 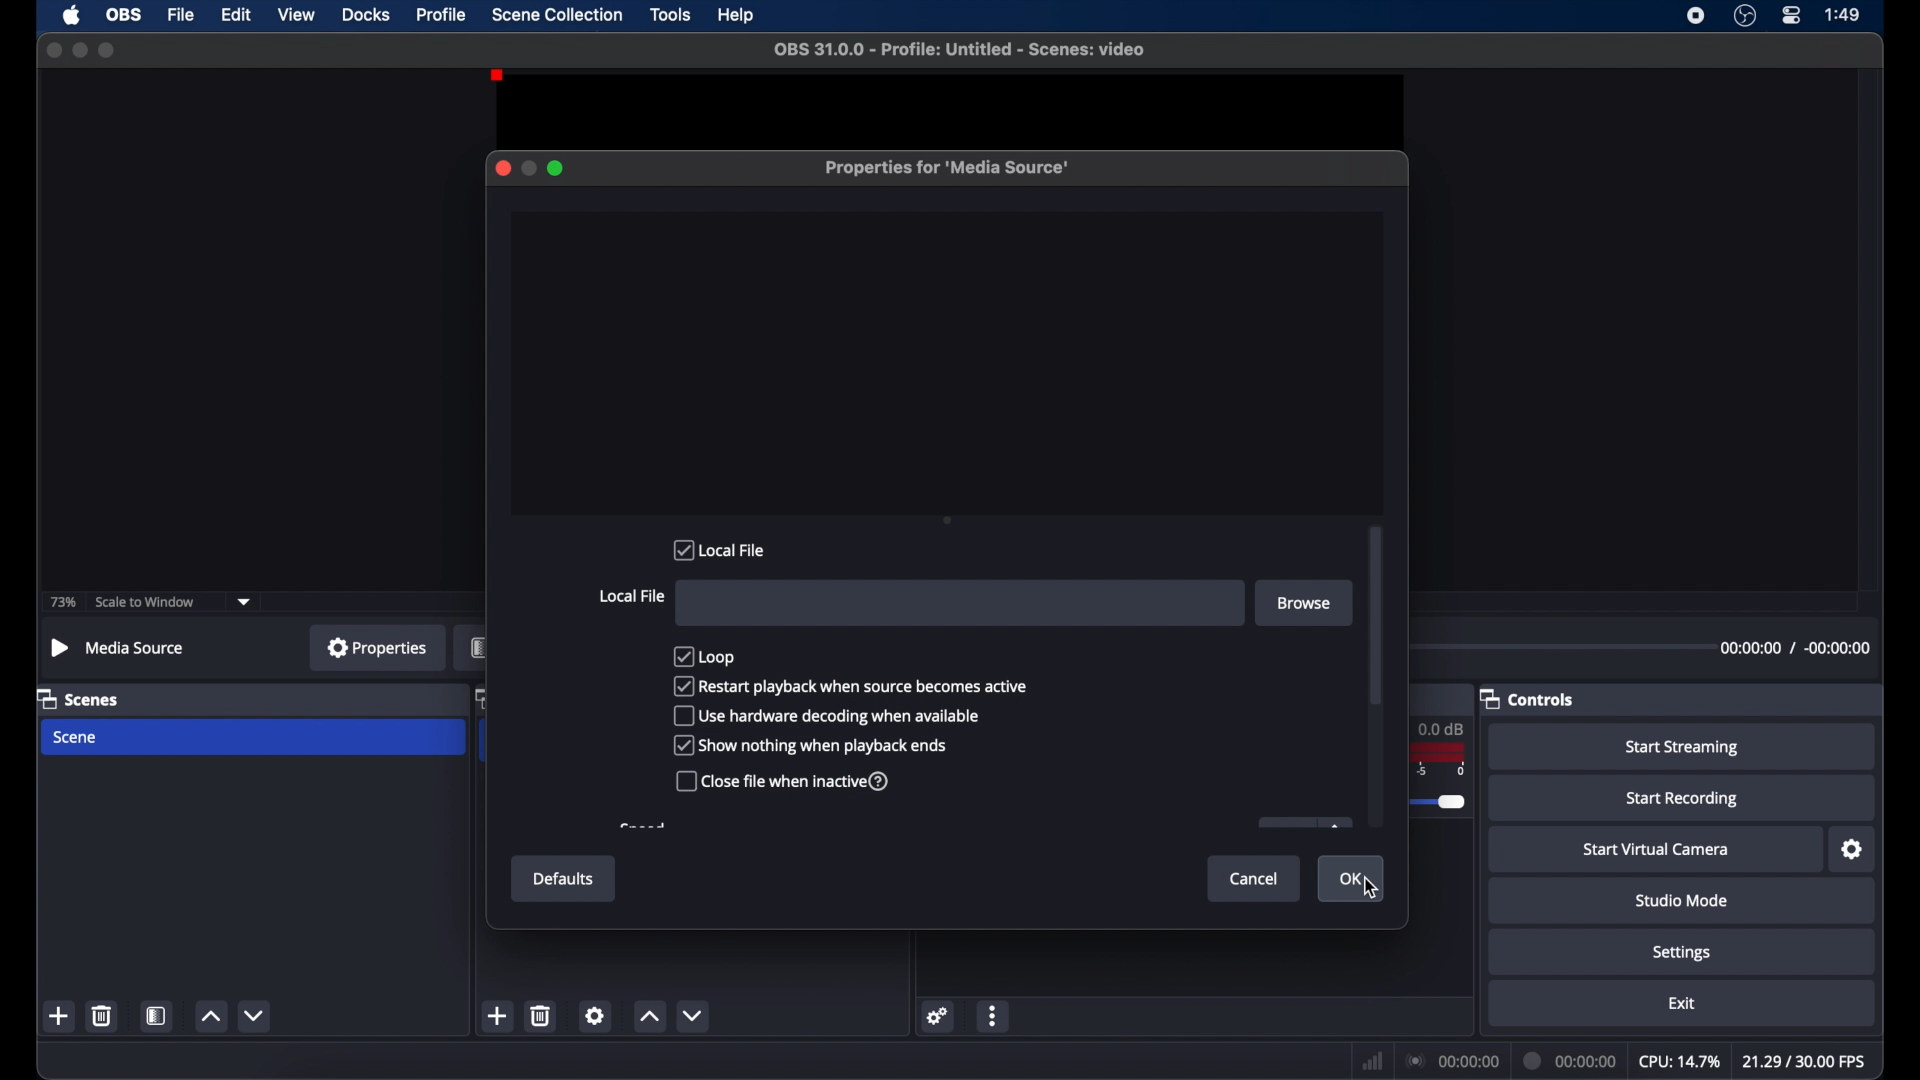 I want to click on ok, so click(x=1354, y=880).